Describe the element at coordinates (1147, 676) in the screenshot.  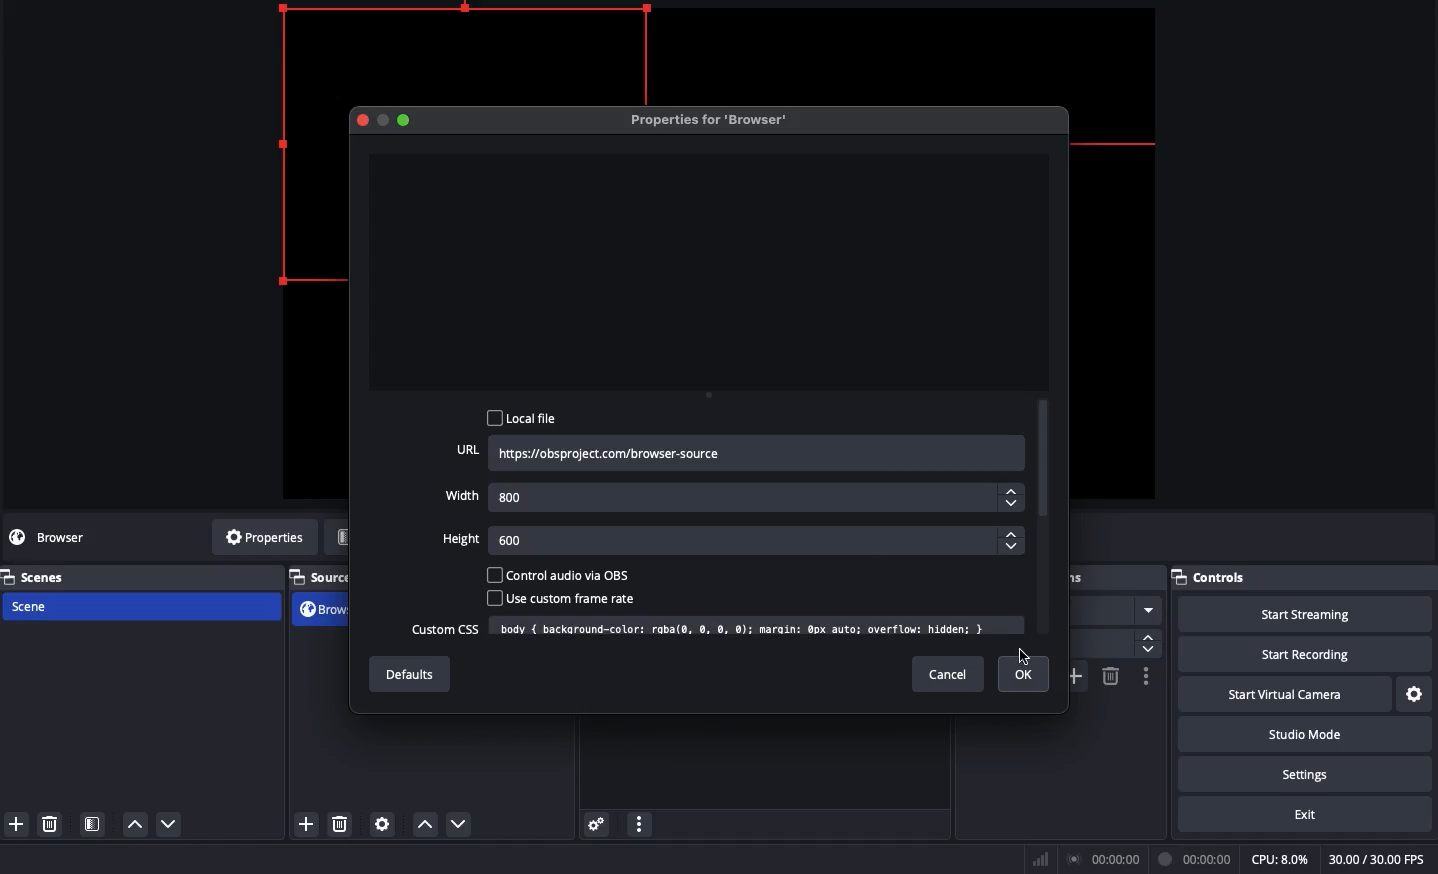
I see `Options` at that location.